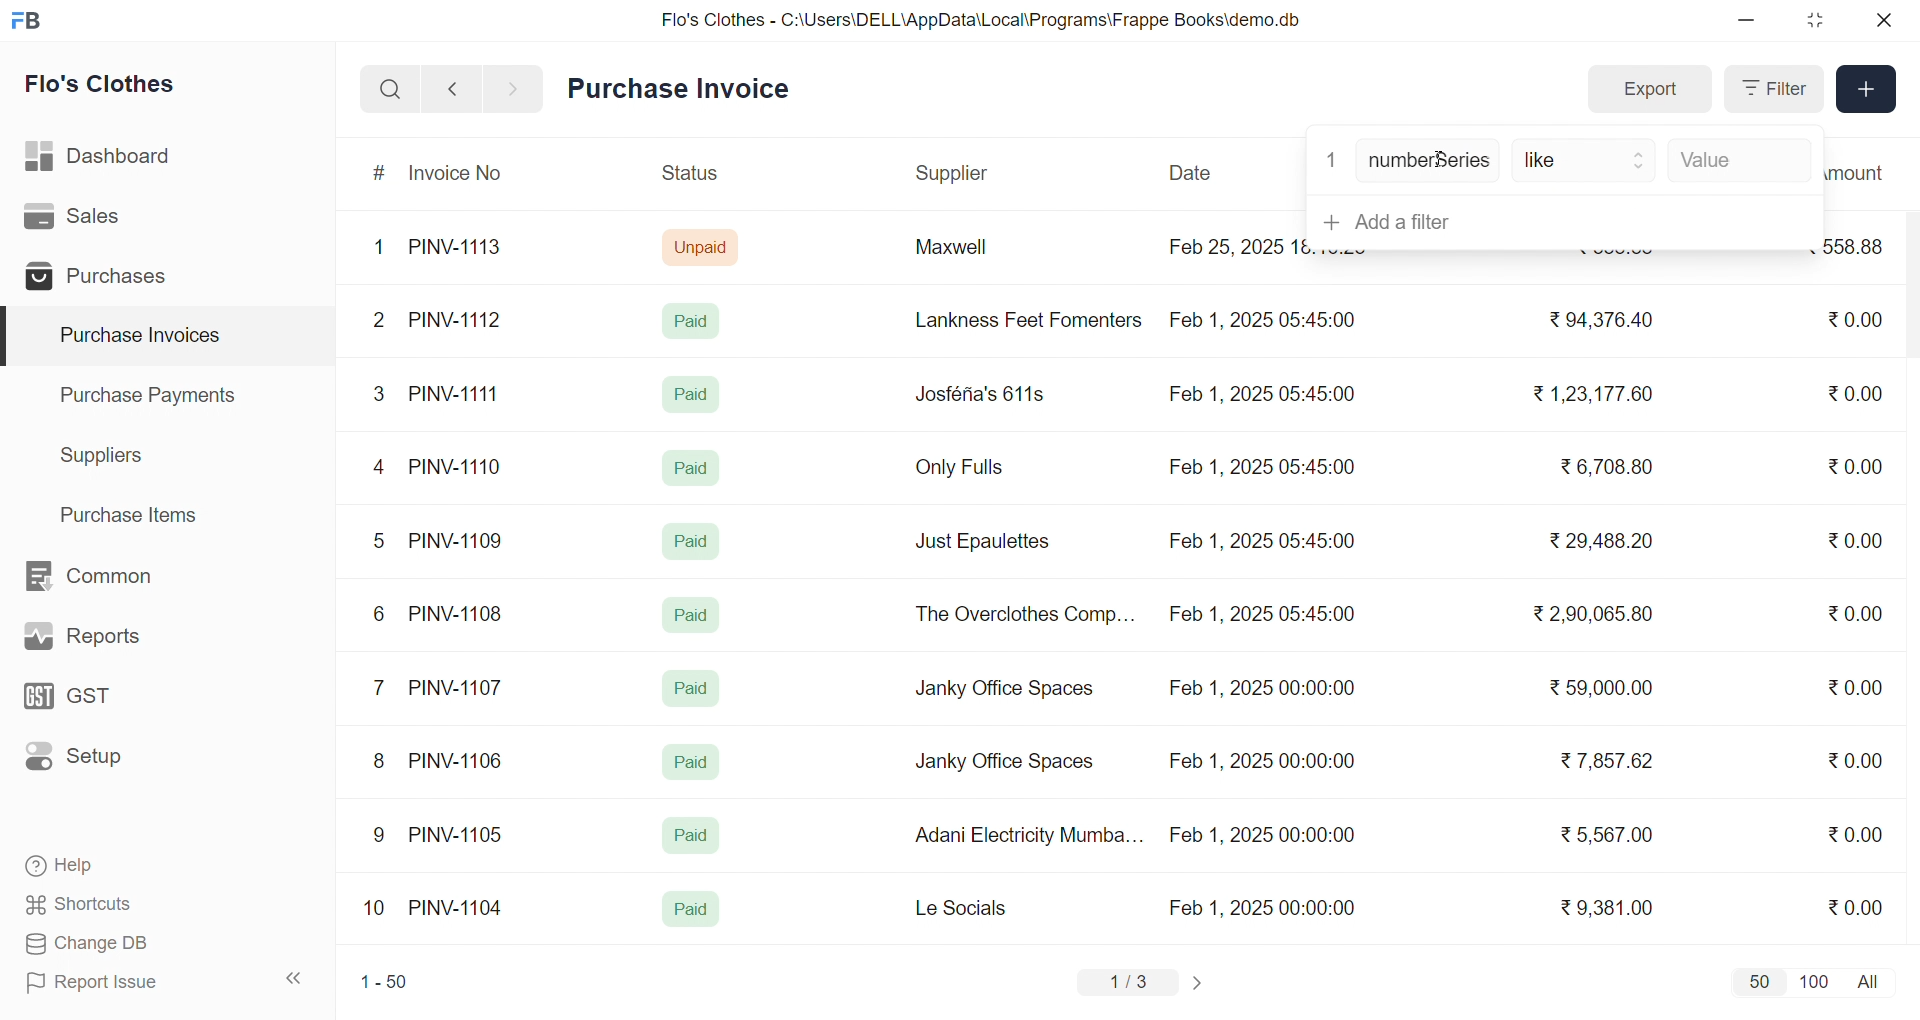 Image resolution: width=1920 pixels, height=1020 pixels. Describe the element at coordinates (1200, 982) in the screenshot. I see `change page` at that location.